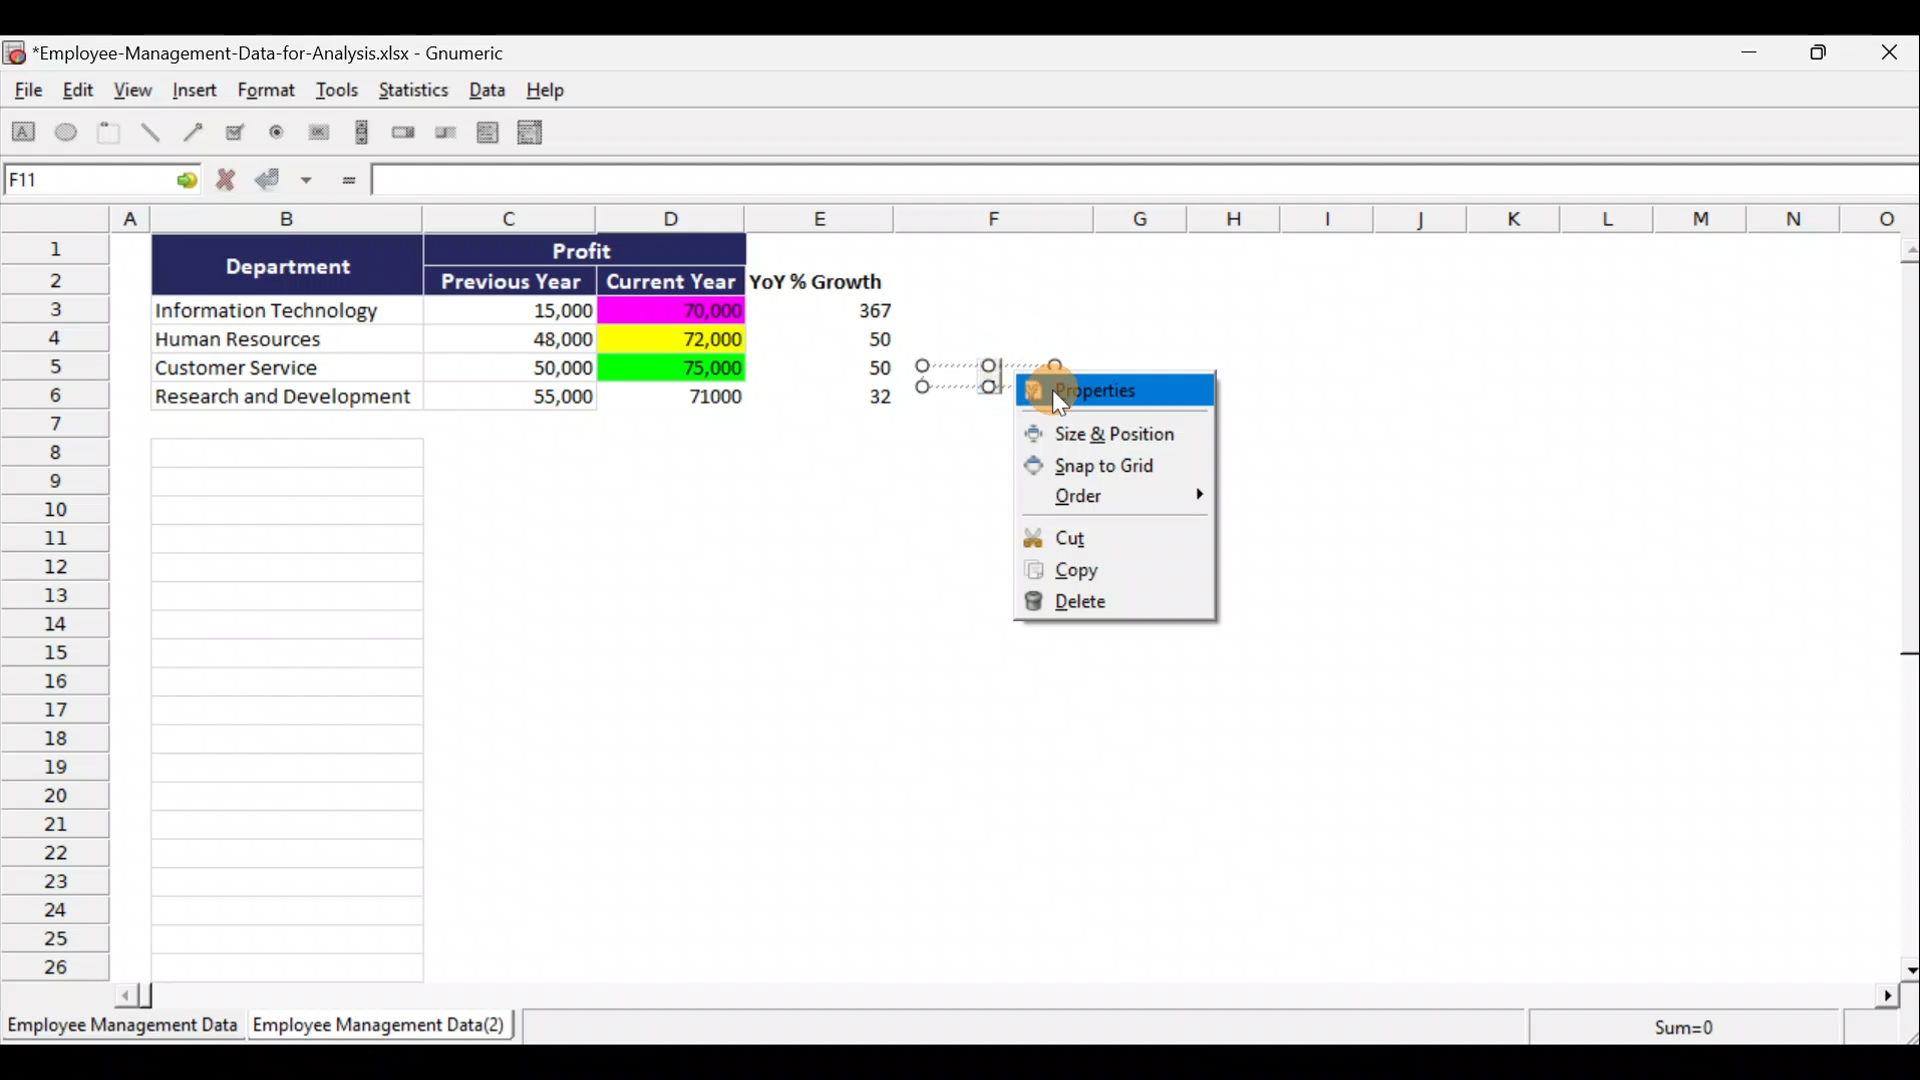 The height and width of the screenshot is (1080, 1920). Describe the element at coordinates (125, 1032) in the screenshot. I see `Sheet 1` at that location.